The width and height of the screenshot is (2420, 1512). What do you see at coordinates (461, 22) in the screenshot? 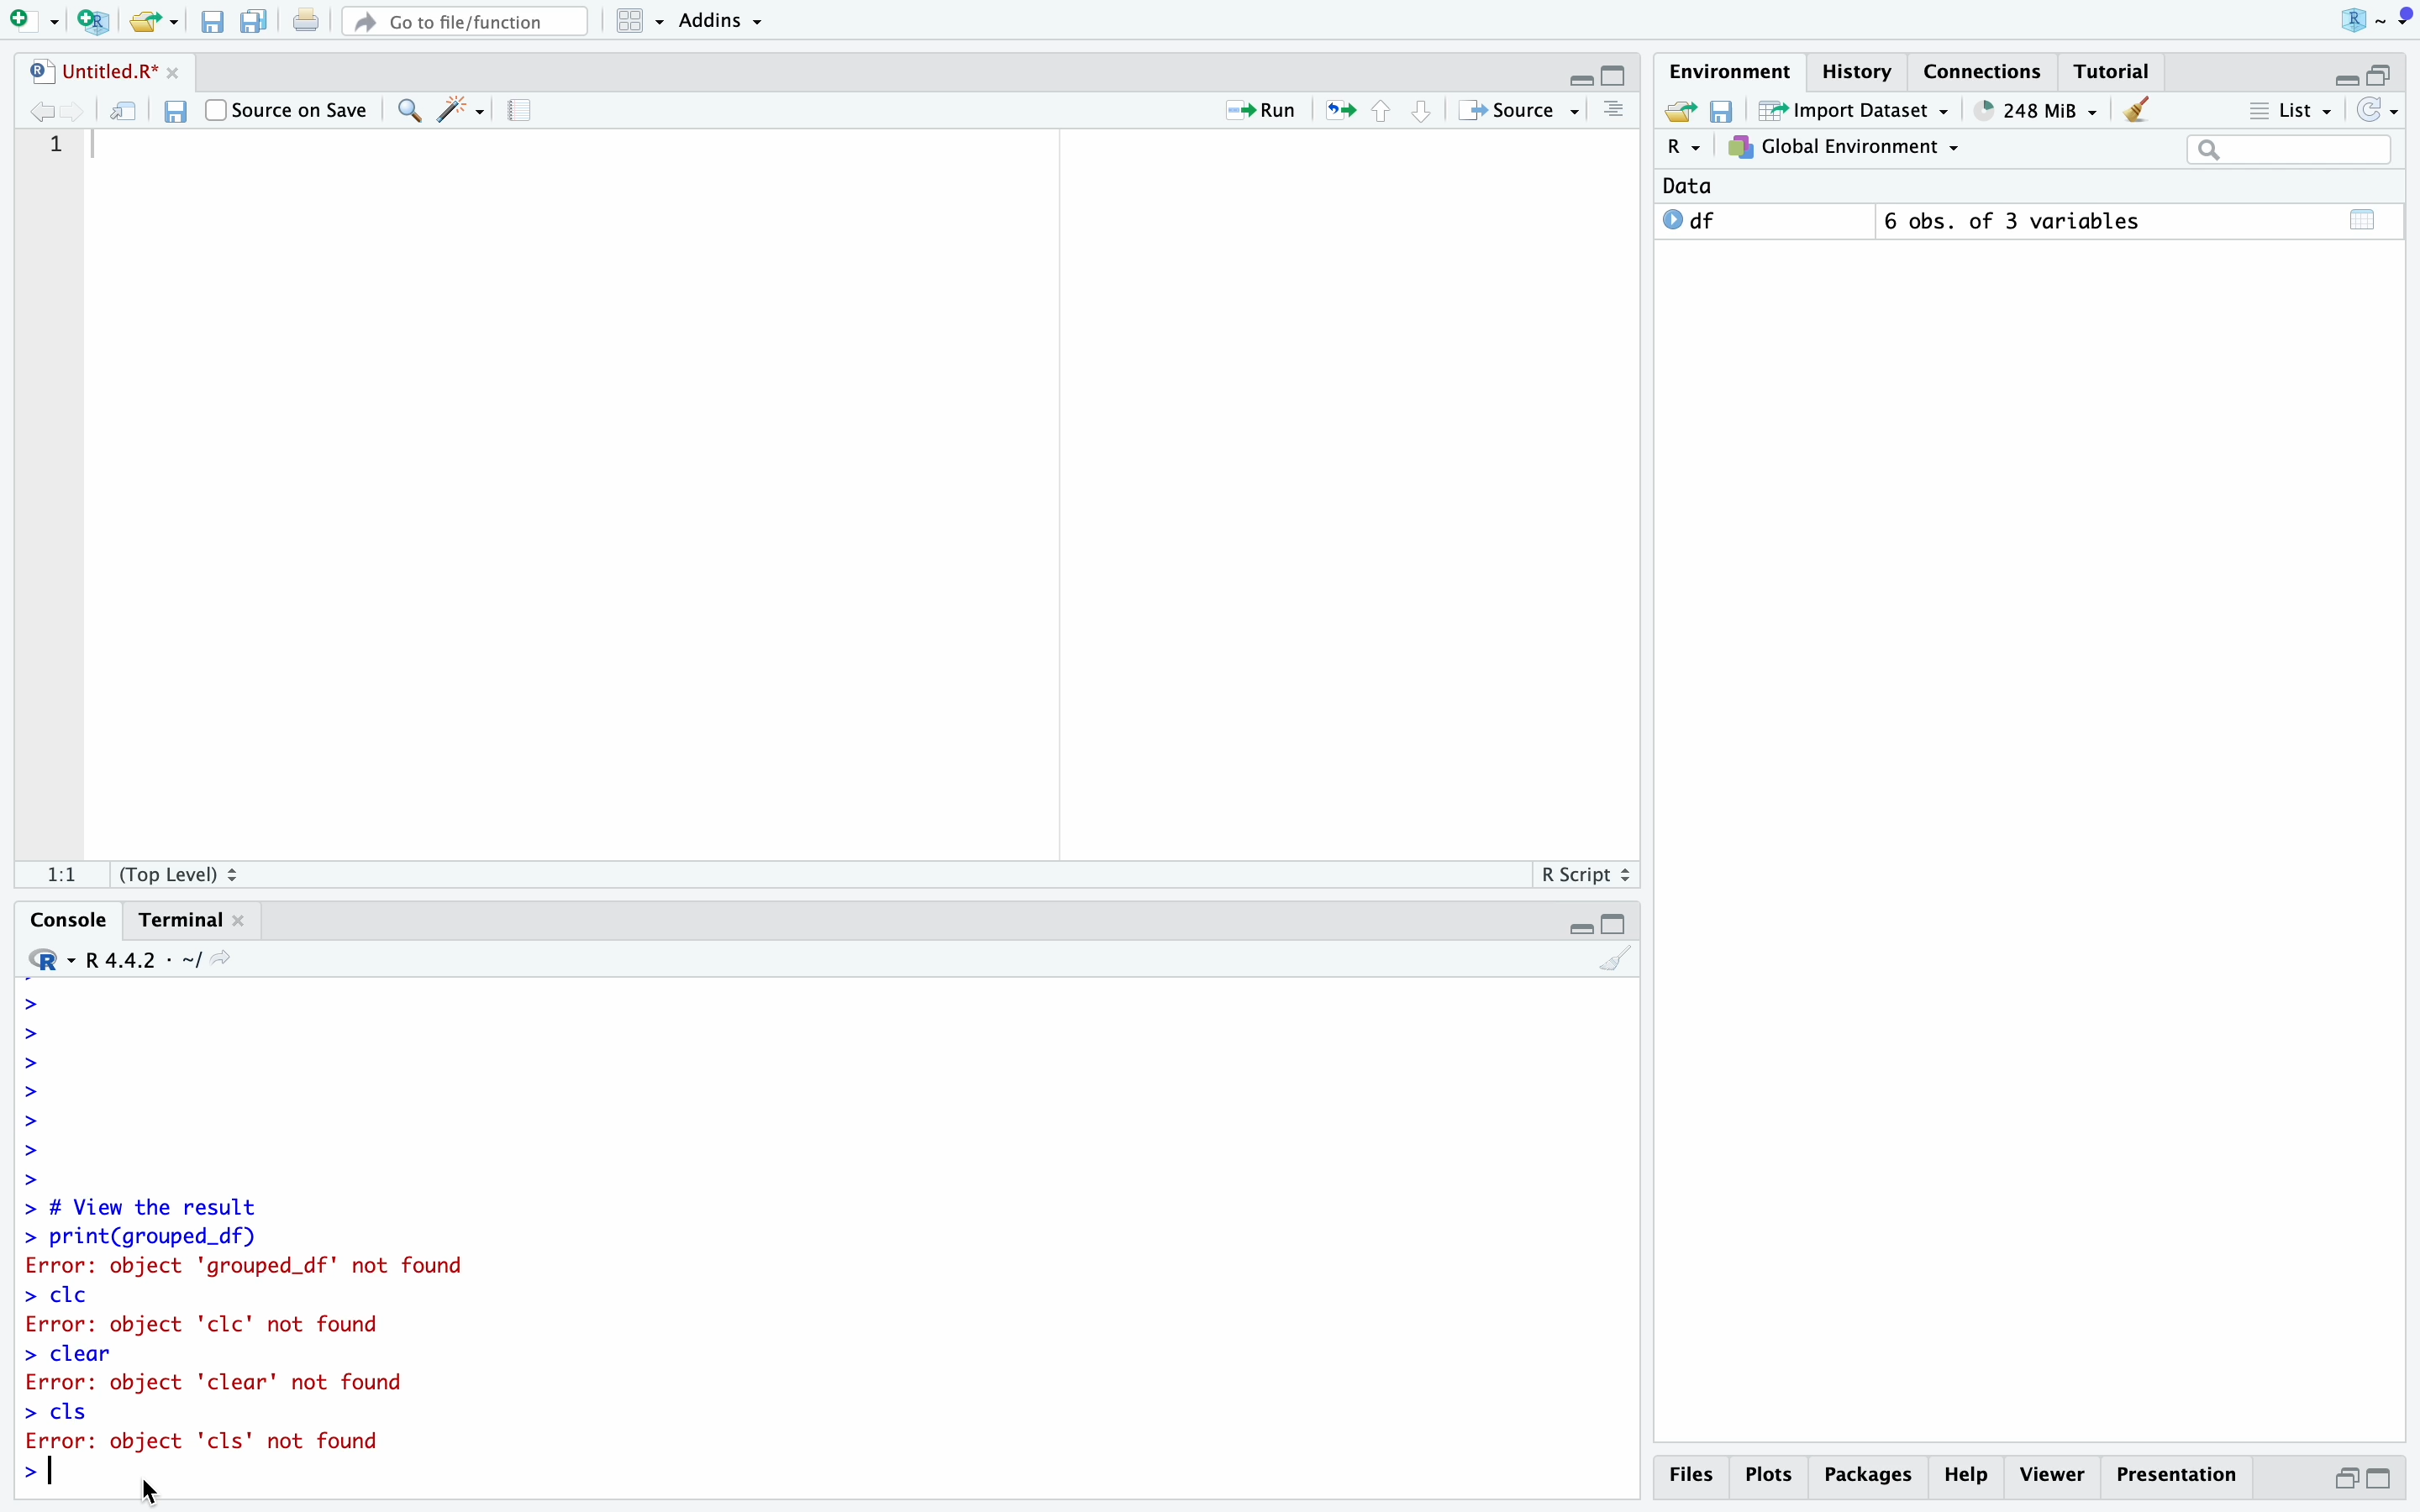
I see `Go to file/function` at bounding box center [461, 22].